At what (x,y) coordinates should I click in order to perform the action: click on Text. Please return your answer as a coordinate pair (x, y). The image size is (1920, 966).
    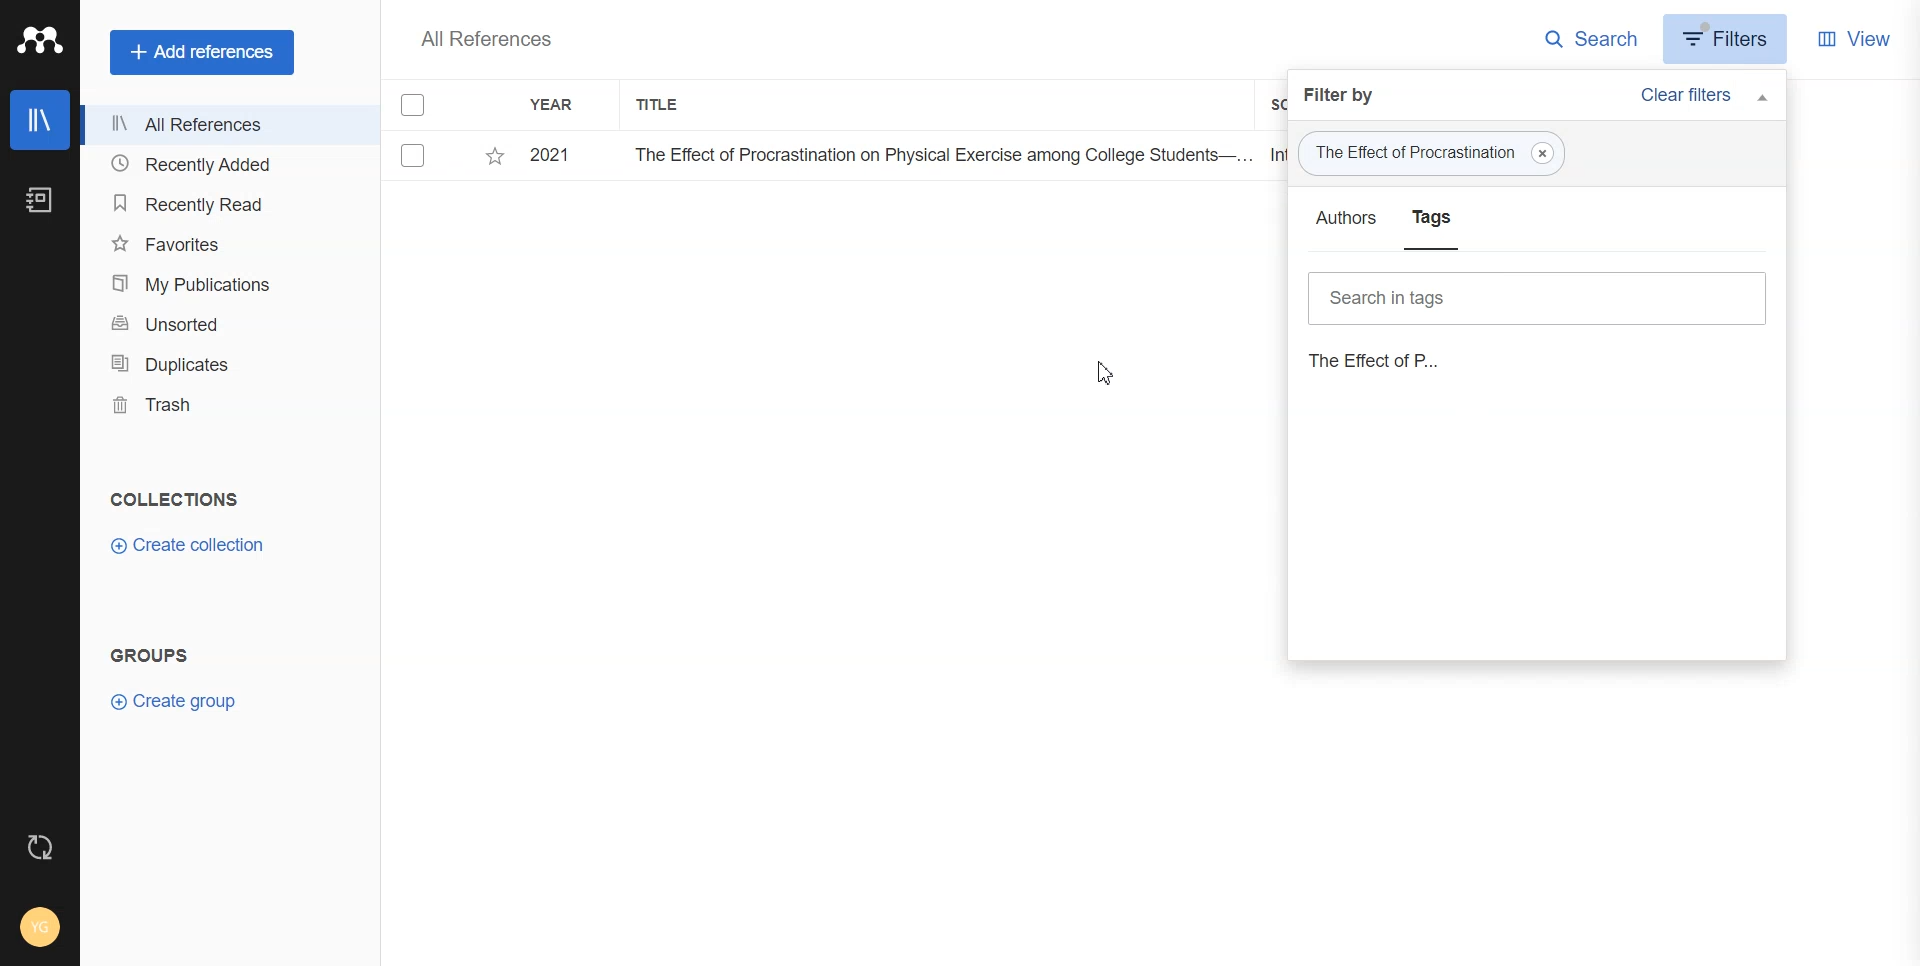
    Looking at the image, I should click on (178, 499).